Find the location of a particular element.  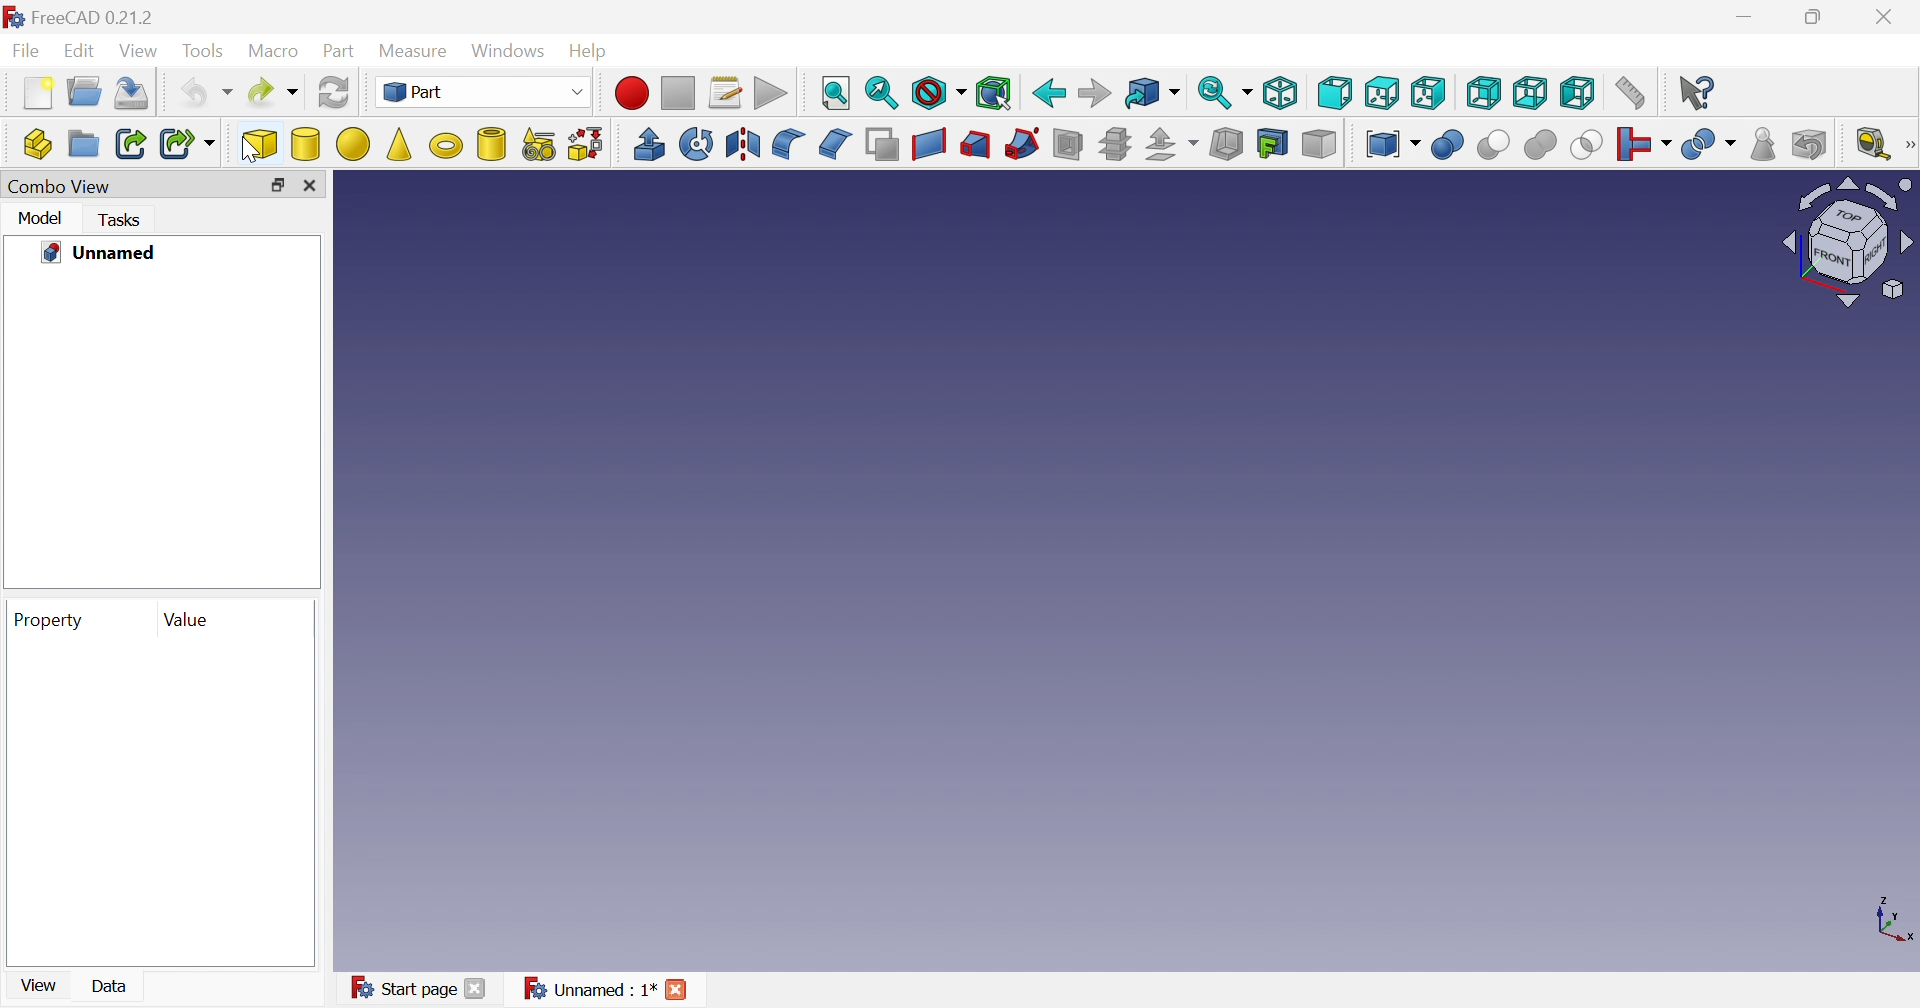

Make face from wires is located at coordinates (881, 145).